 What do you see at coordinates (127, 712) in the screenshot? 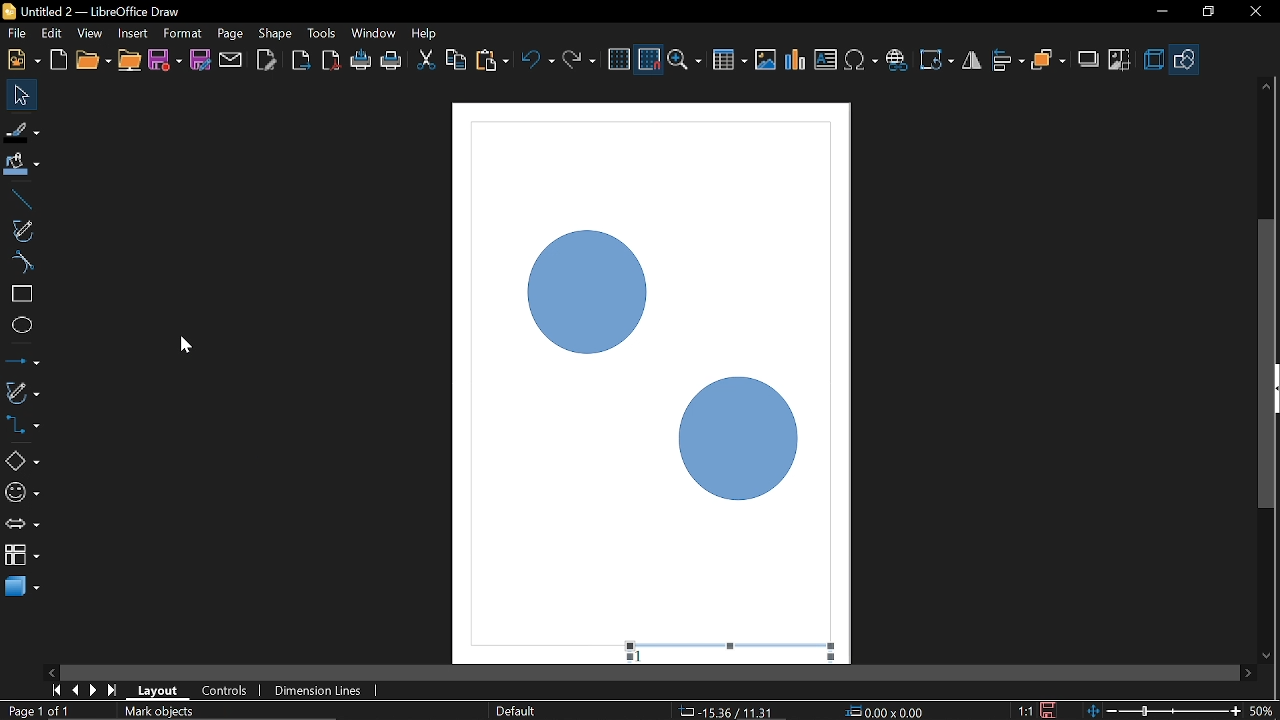
I see `Current page` at bounding box center [127, 712].